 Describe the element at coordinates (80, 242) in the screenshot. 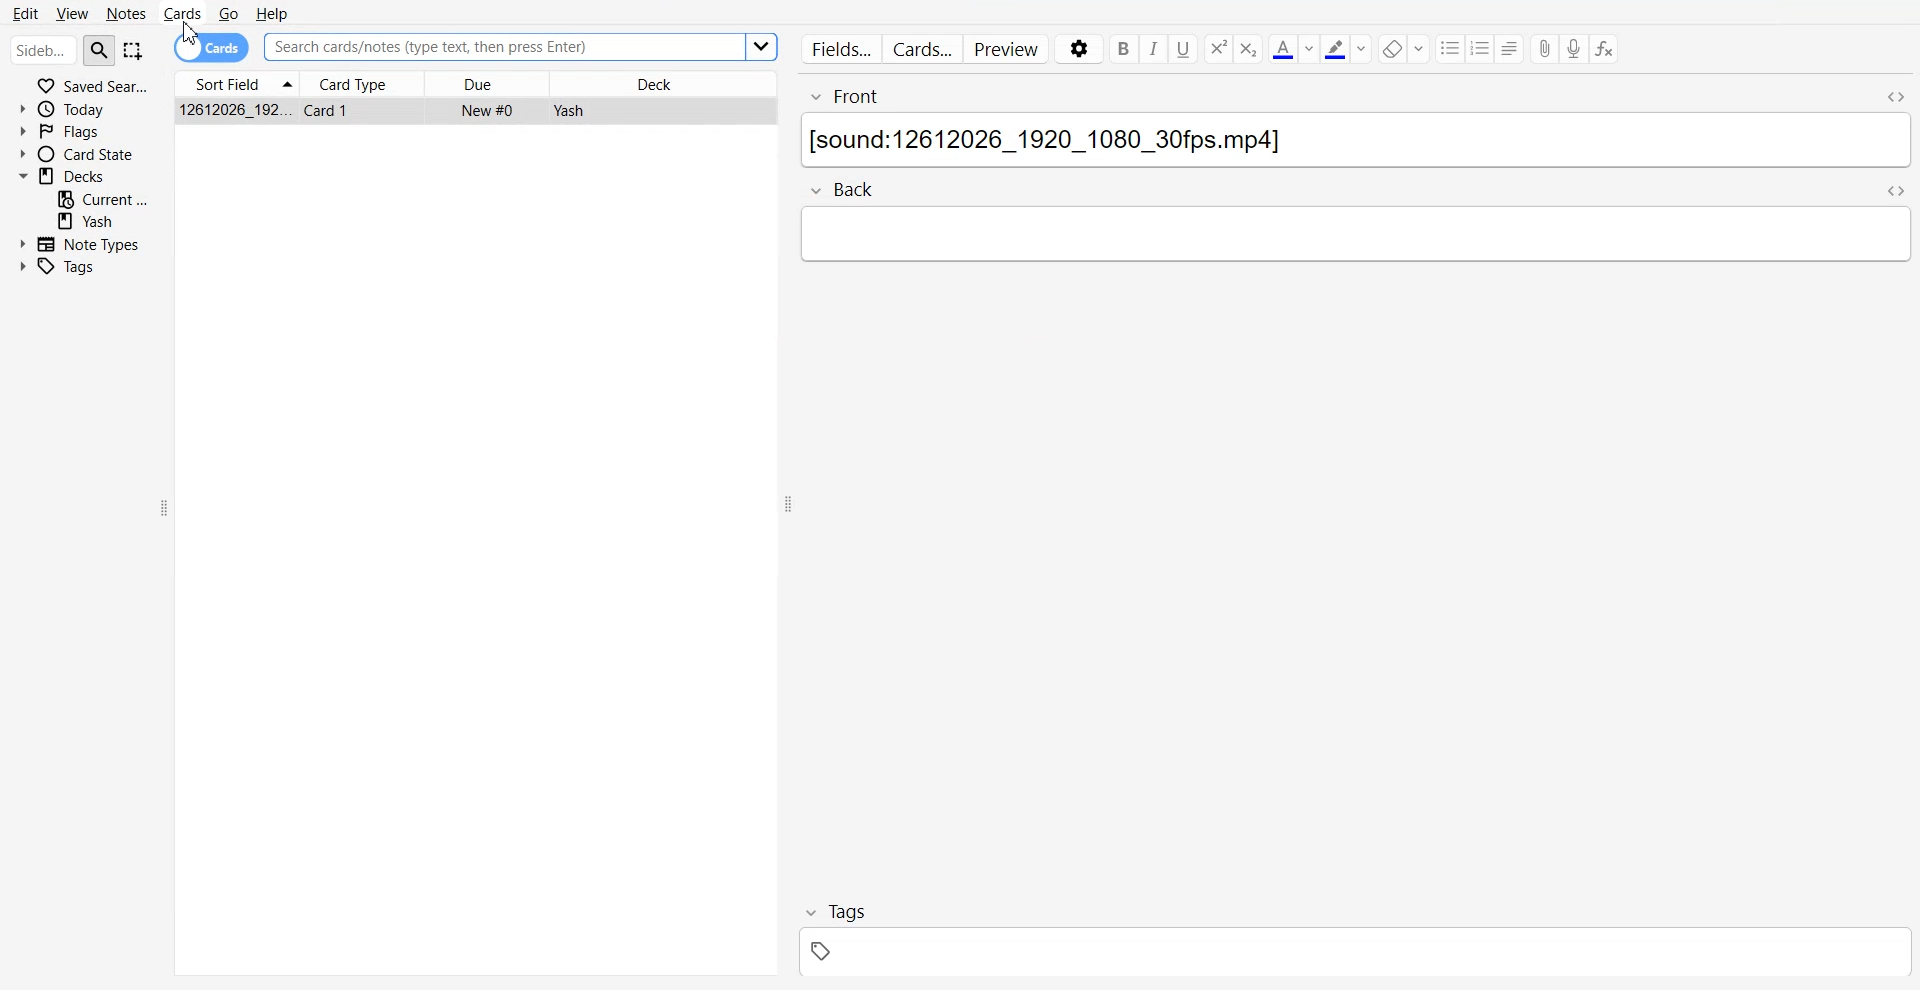

I see `Note Types` at that location.